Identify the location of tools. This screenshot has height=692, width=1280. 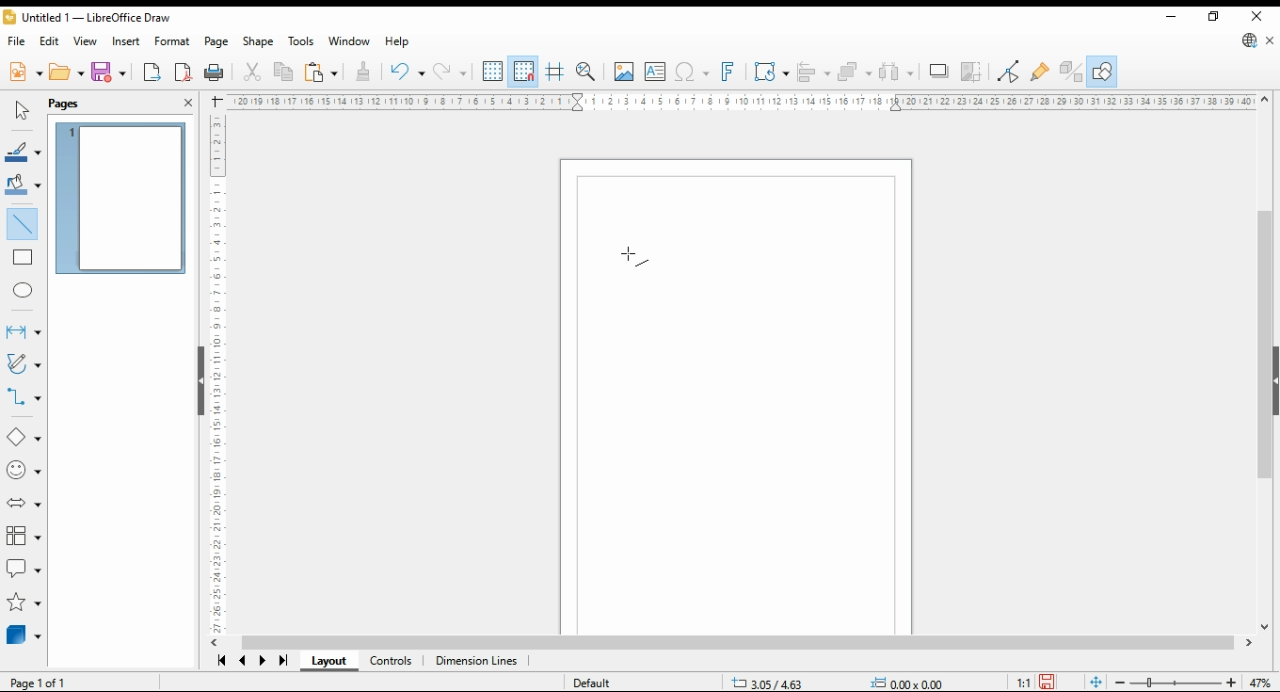
(301, 40).